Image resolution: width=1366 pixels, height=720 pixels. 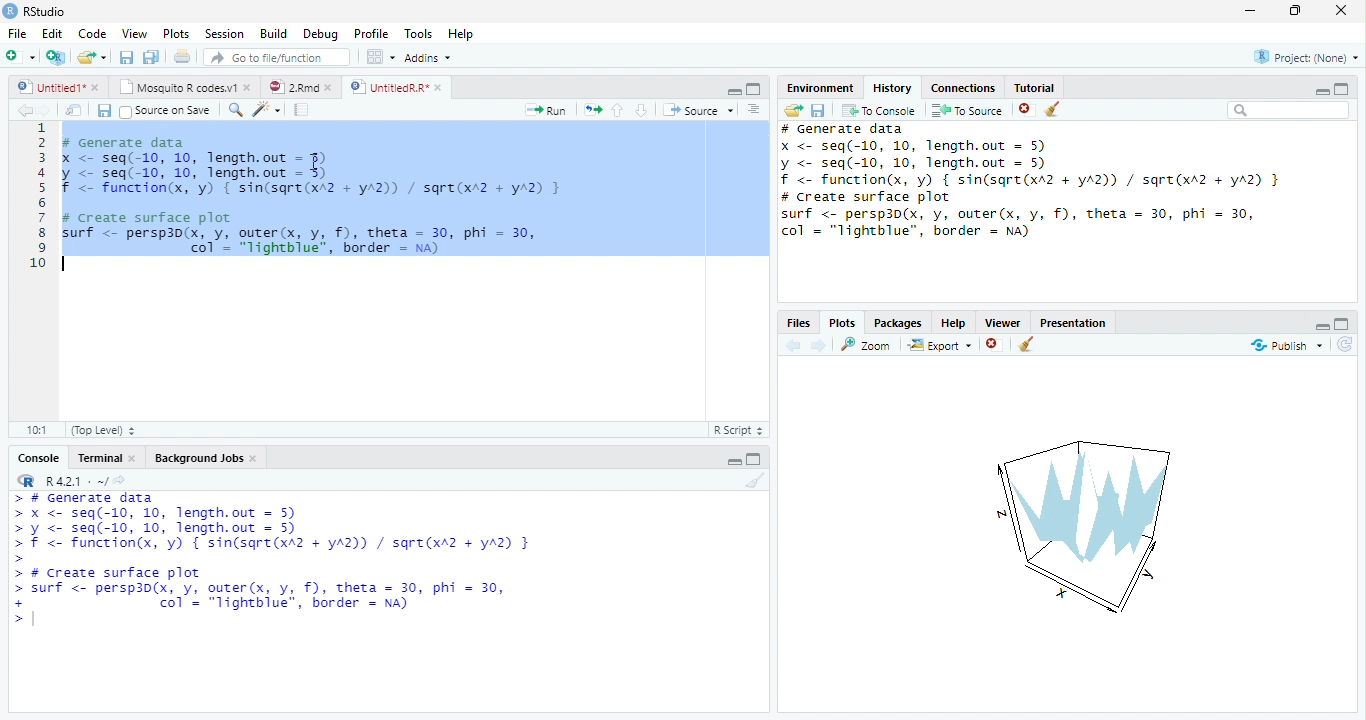 I want to click on Remove the selected history entries, so click(x=1026, y=110).